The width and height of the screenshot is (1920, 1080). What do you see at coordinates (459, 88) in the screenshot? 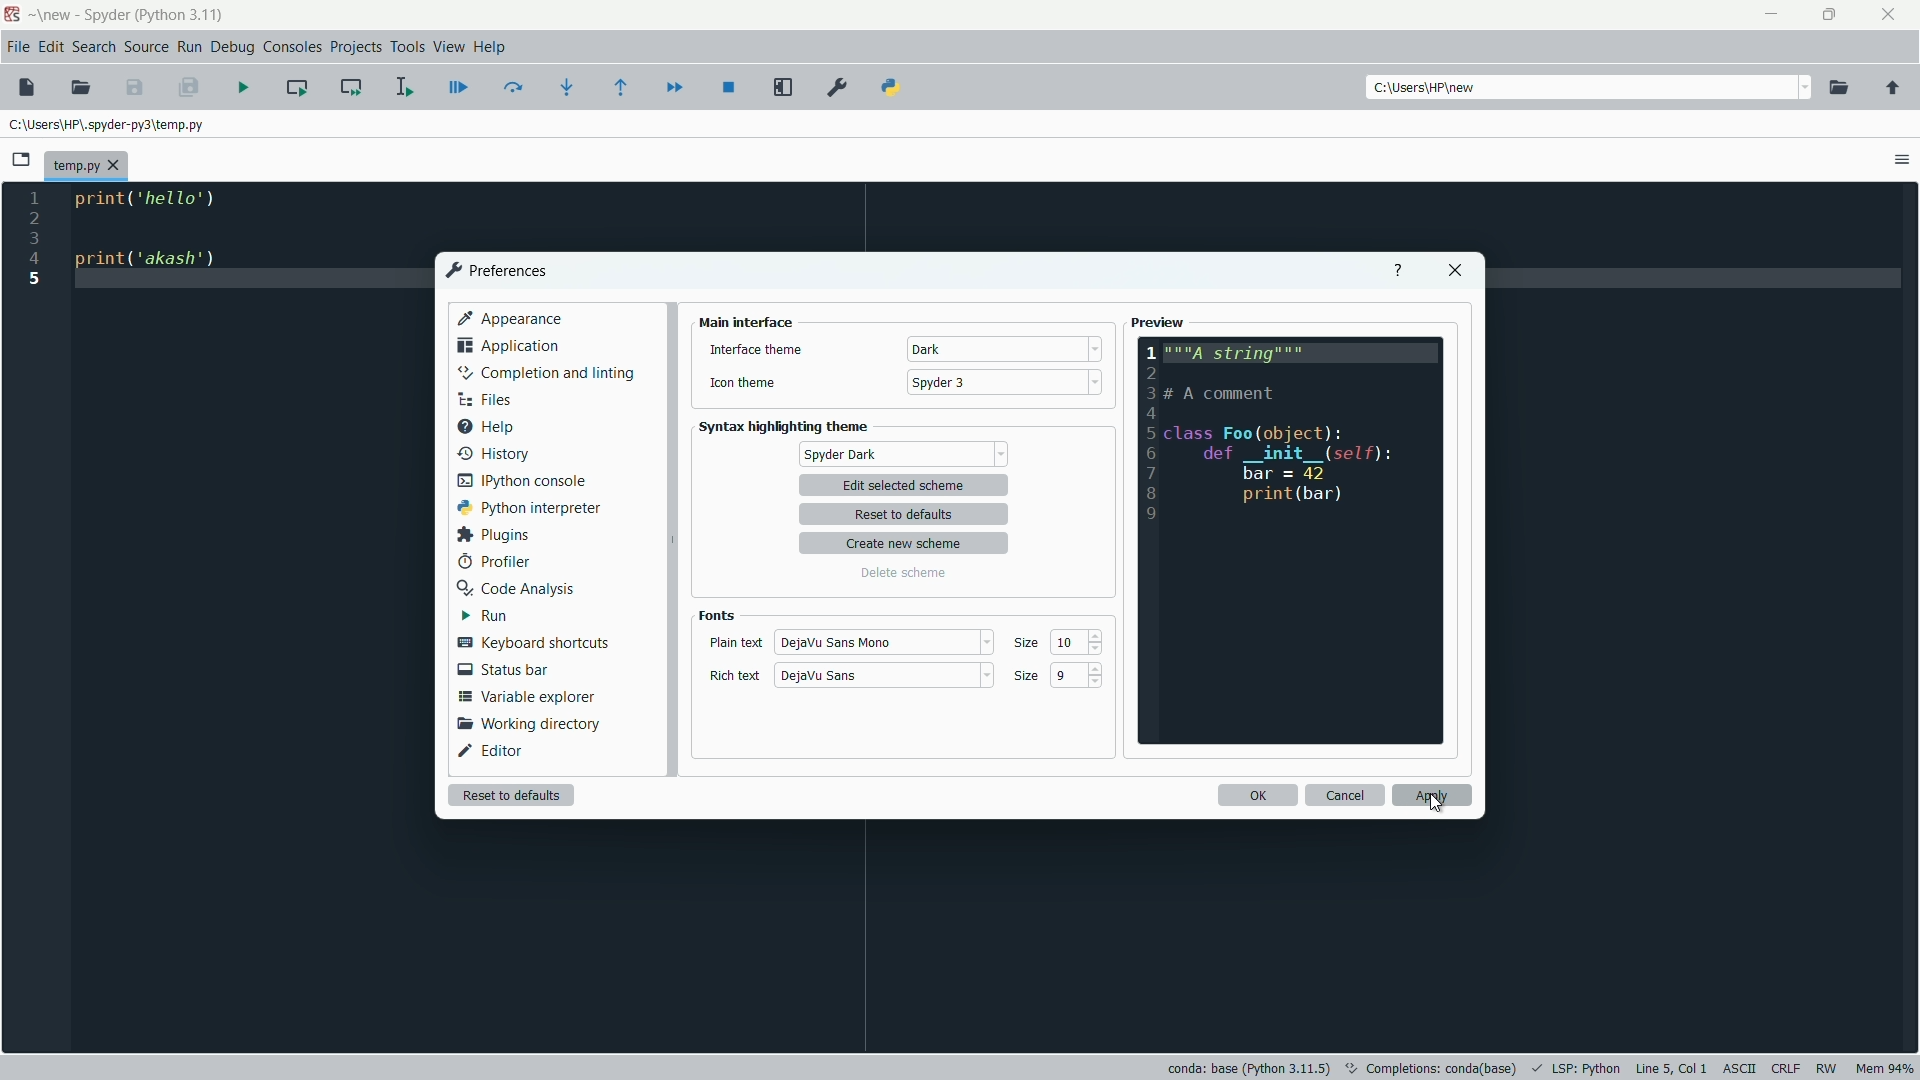
I see `debug file` at bounding box center [459, 88].